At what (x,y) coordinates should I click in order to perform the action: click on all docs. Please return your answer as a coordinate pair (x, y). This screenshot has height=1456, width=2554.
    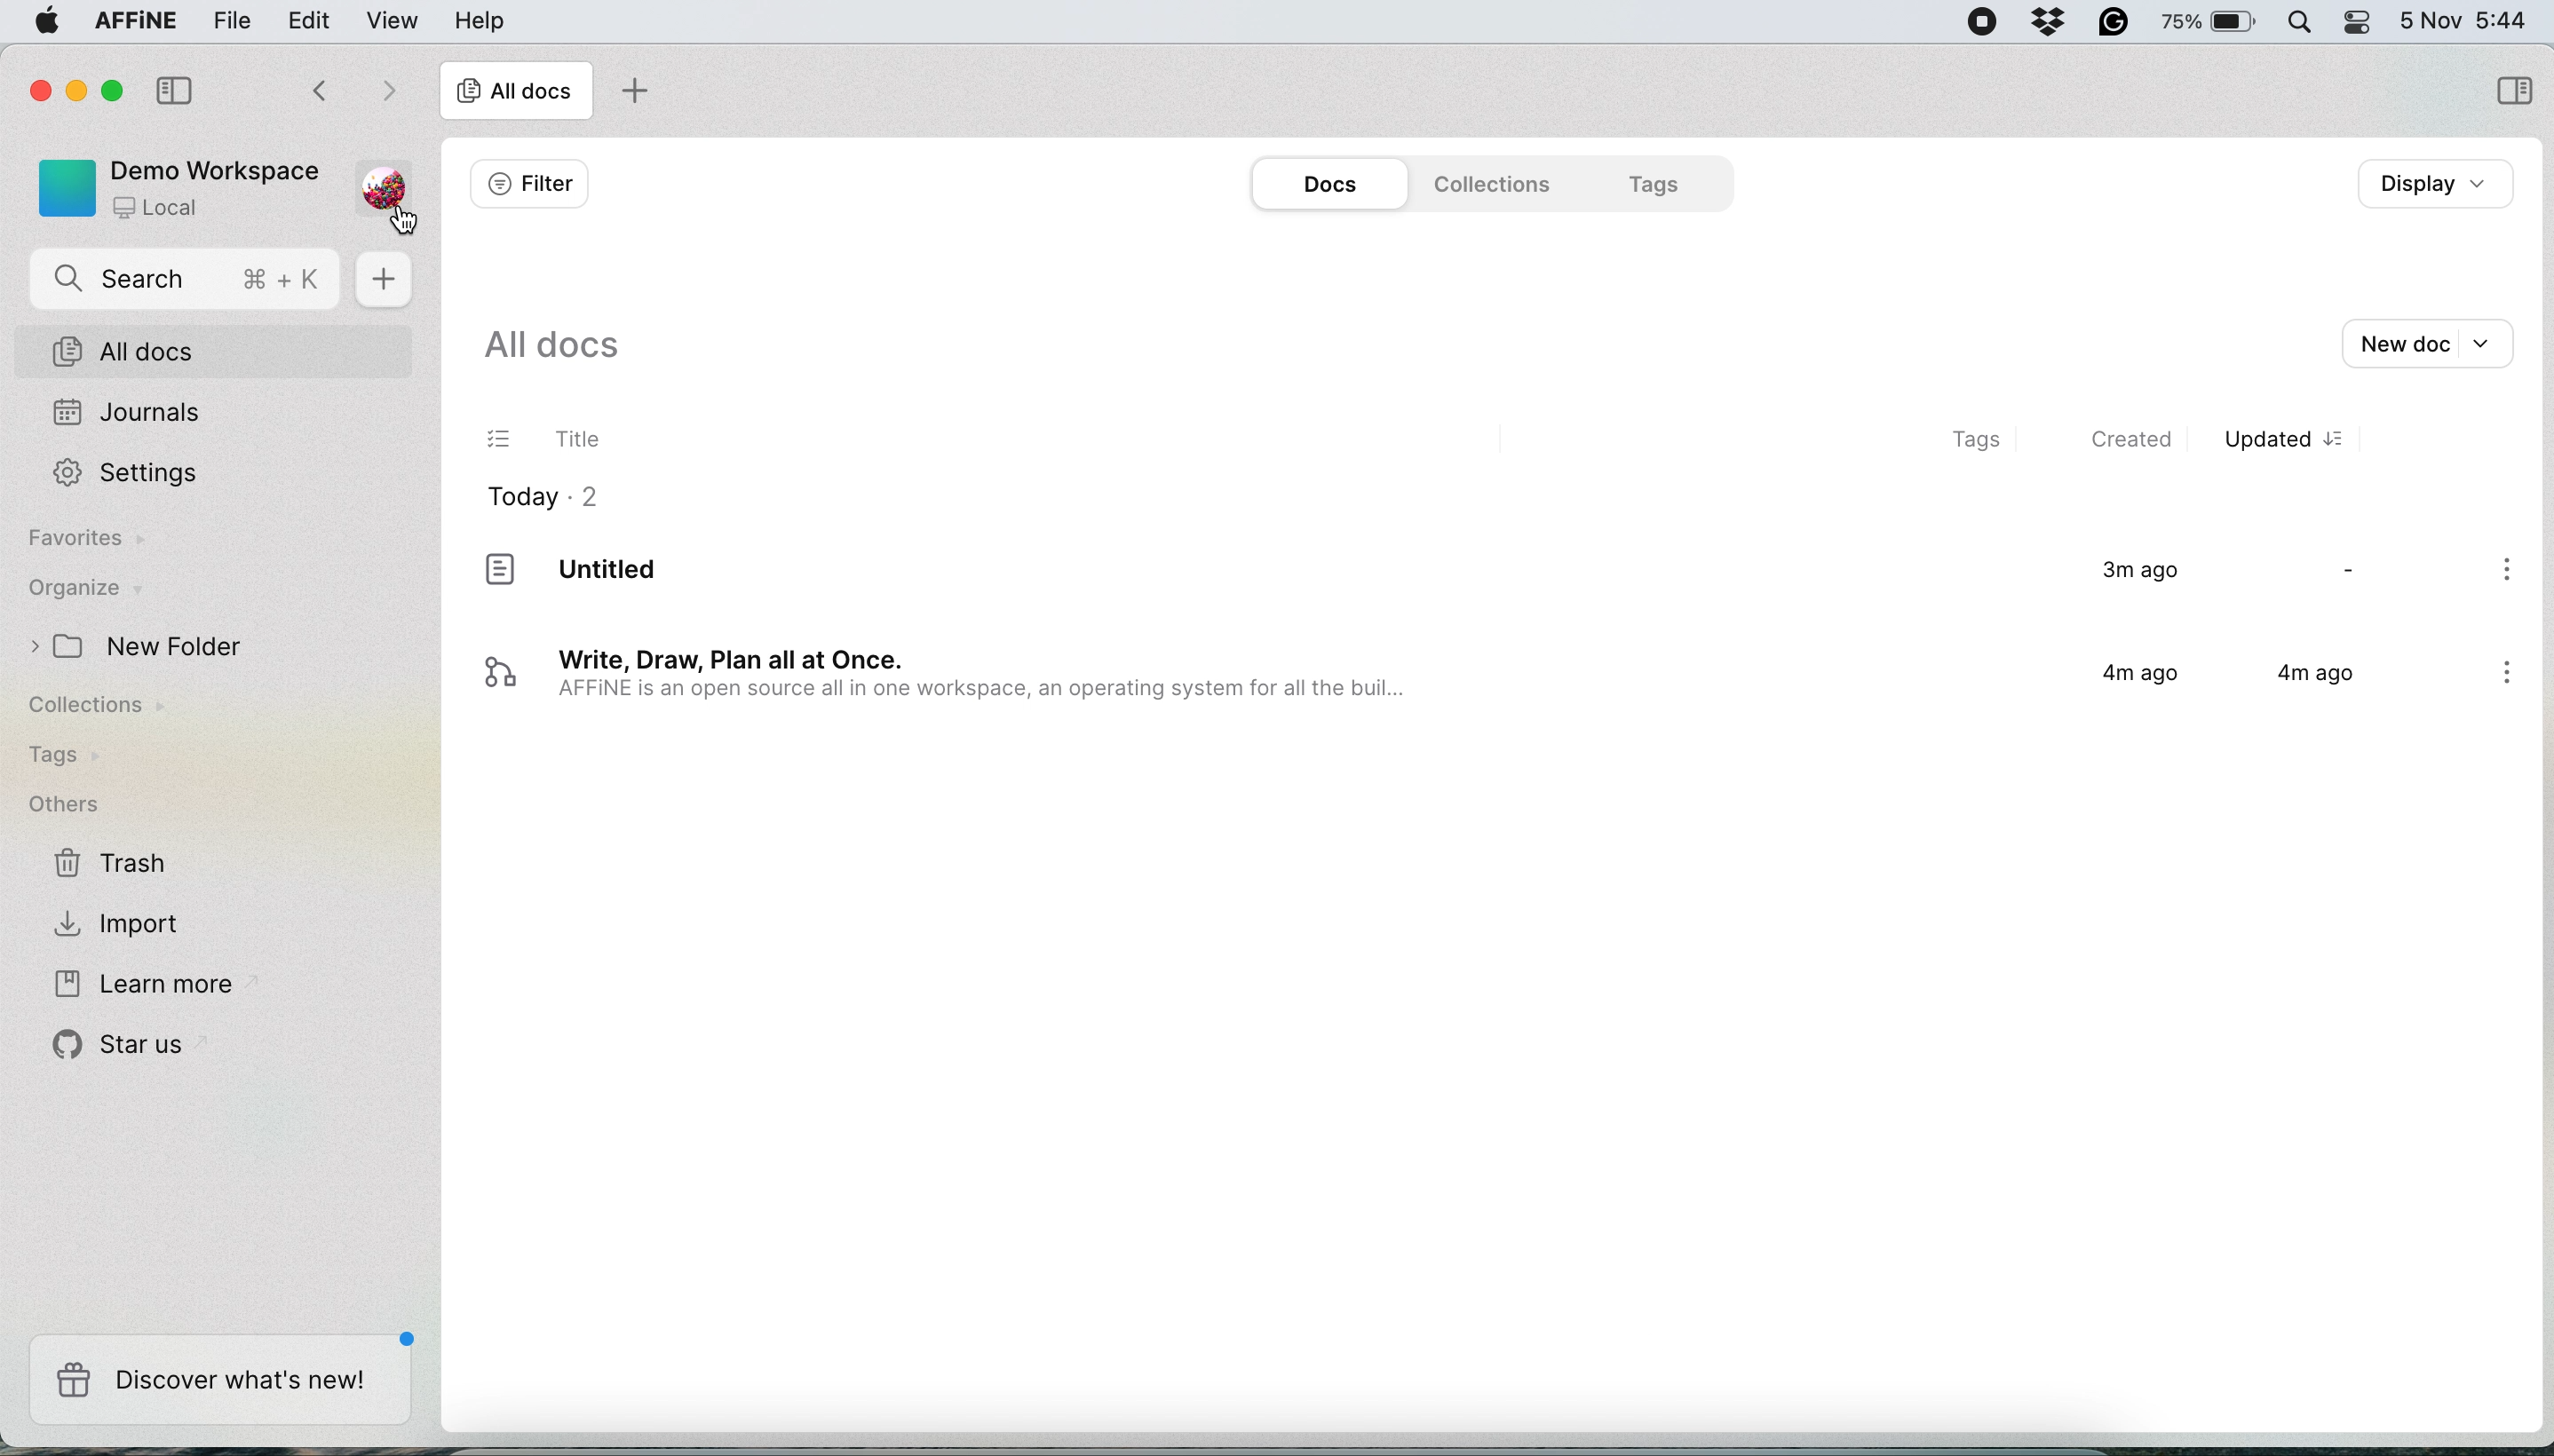
    Looking at the image, I should click on (222, 353).